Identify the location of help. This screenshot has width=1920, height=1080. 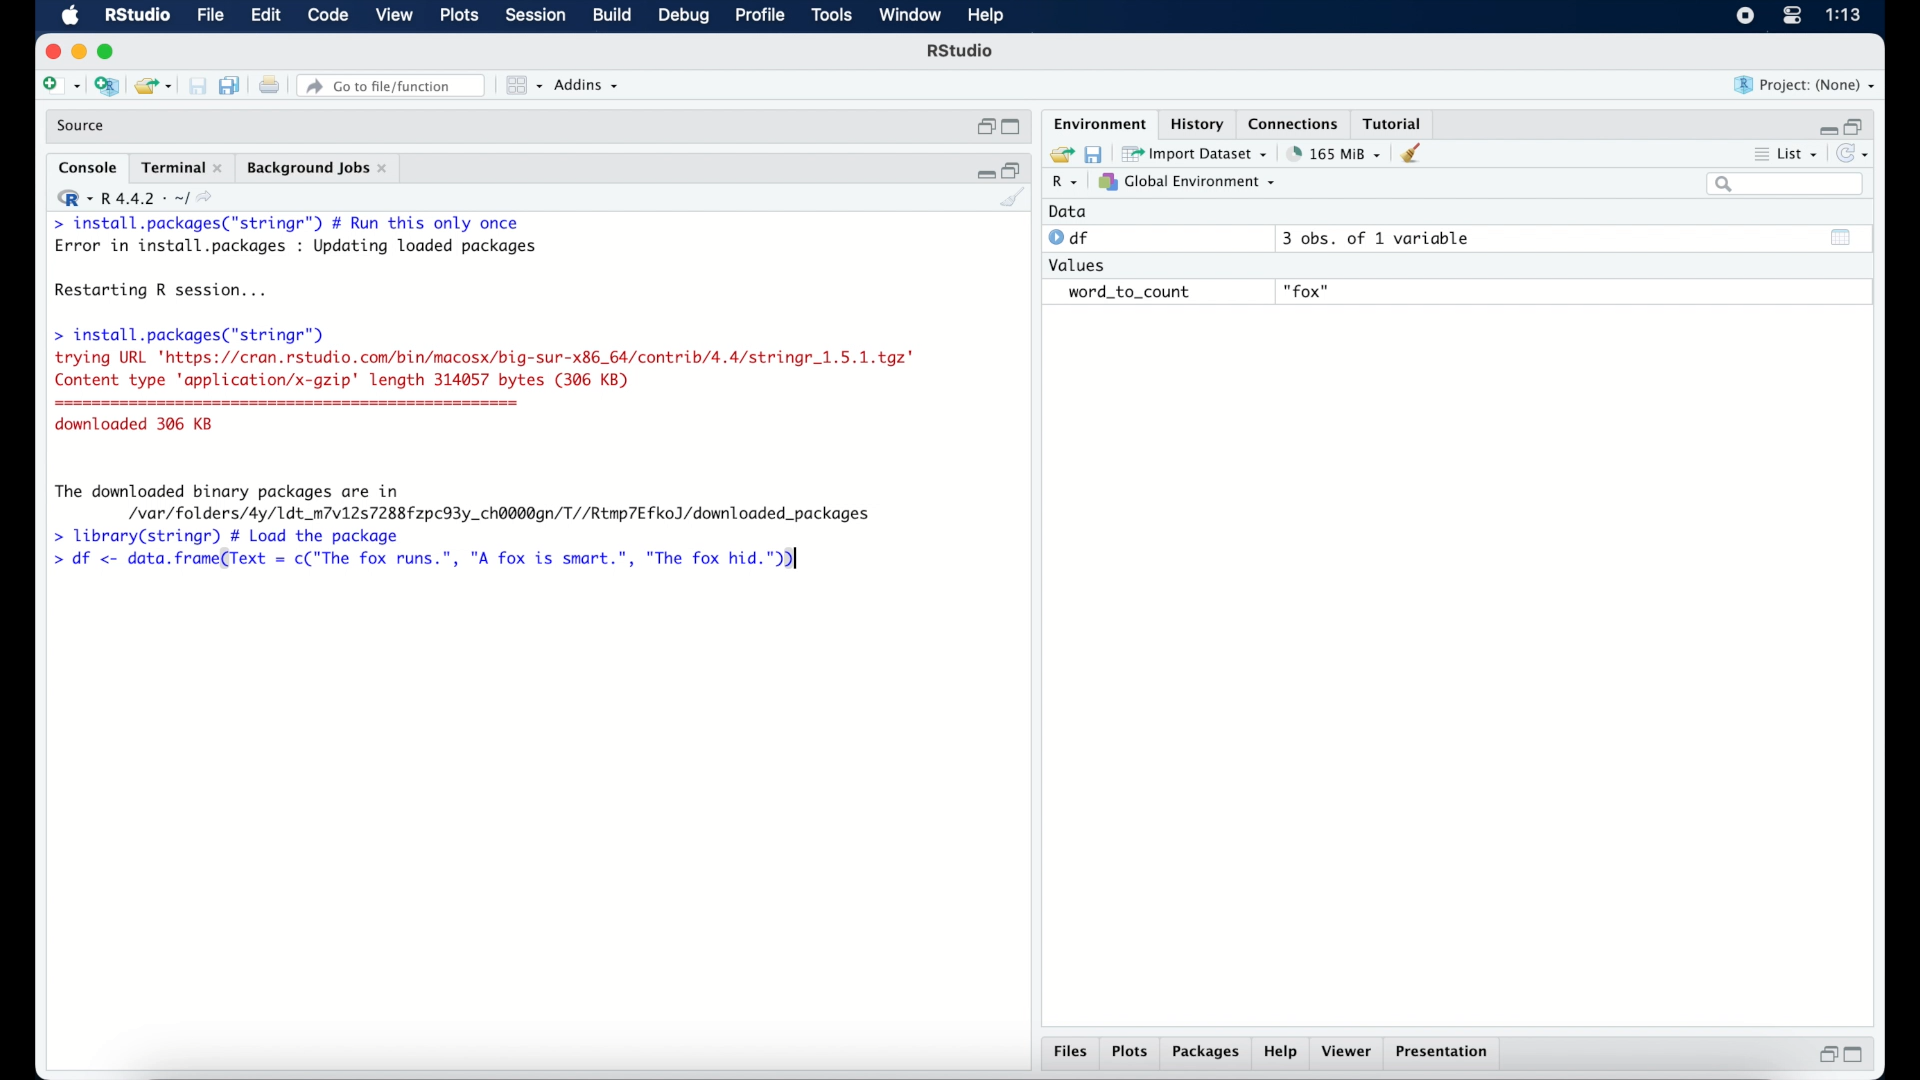
(1283, 1053).